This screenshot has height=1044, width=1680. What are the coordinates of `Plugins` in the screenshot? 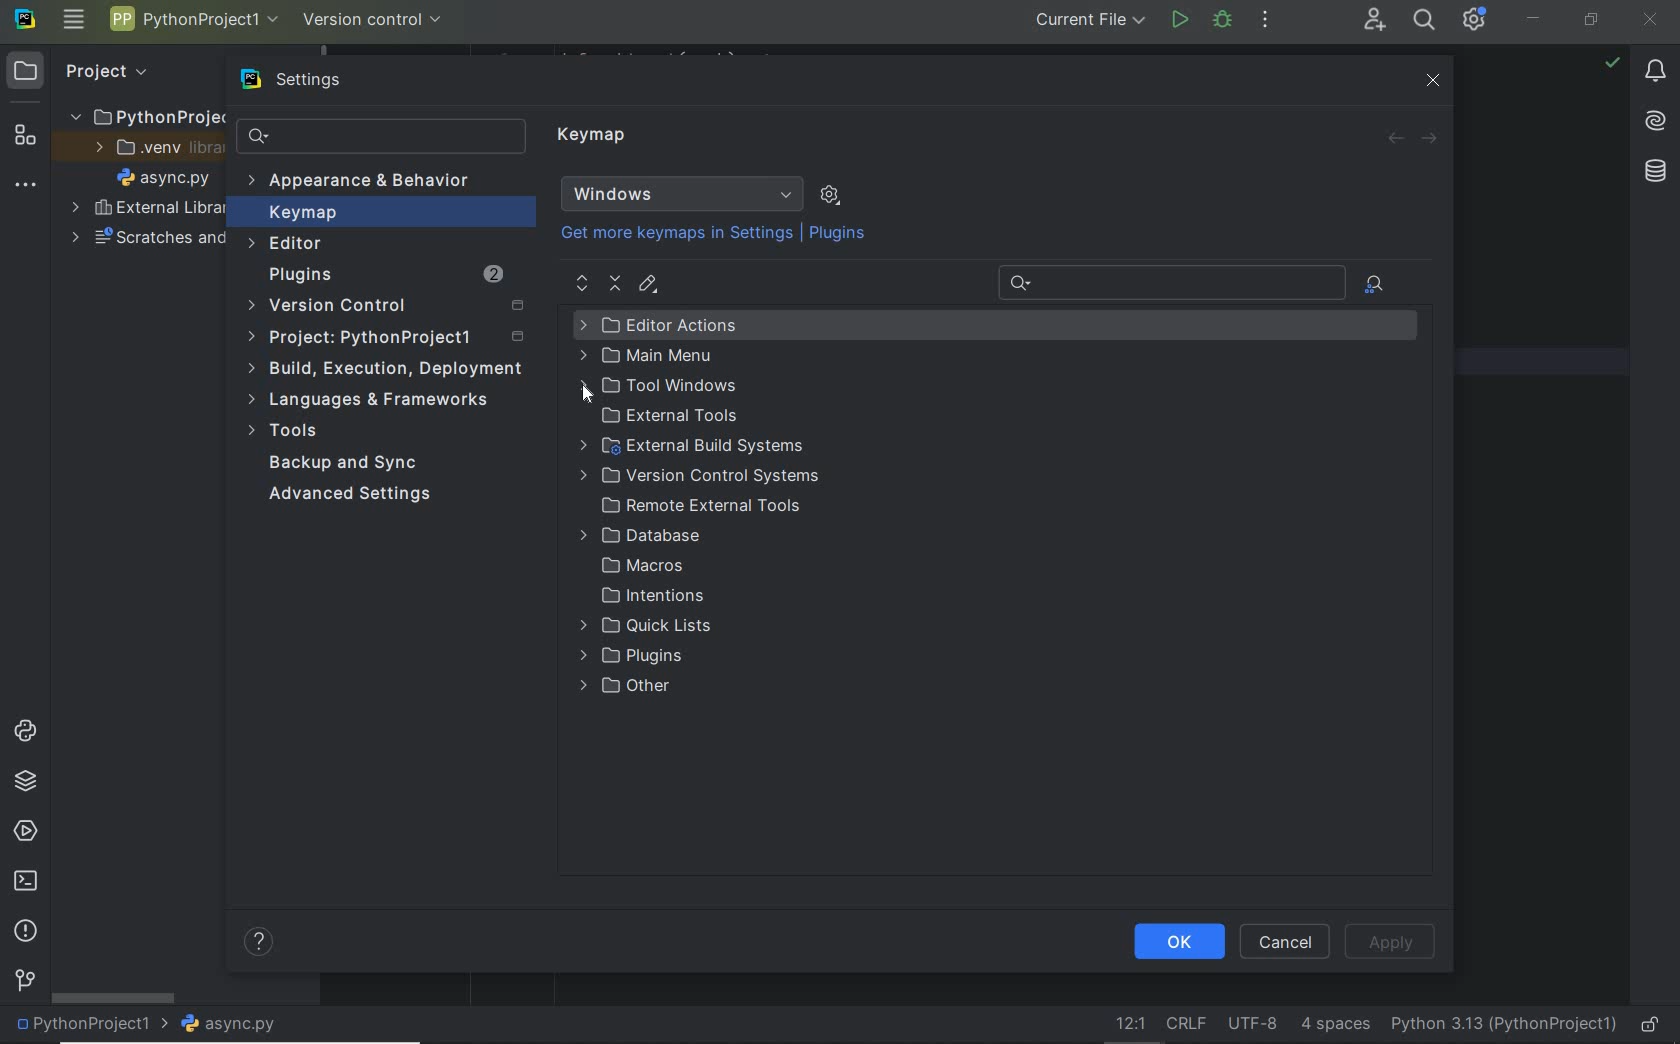 It's located at (383, 275).